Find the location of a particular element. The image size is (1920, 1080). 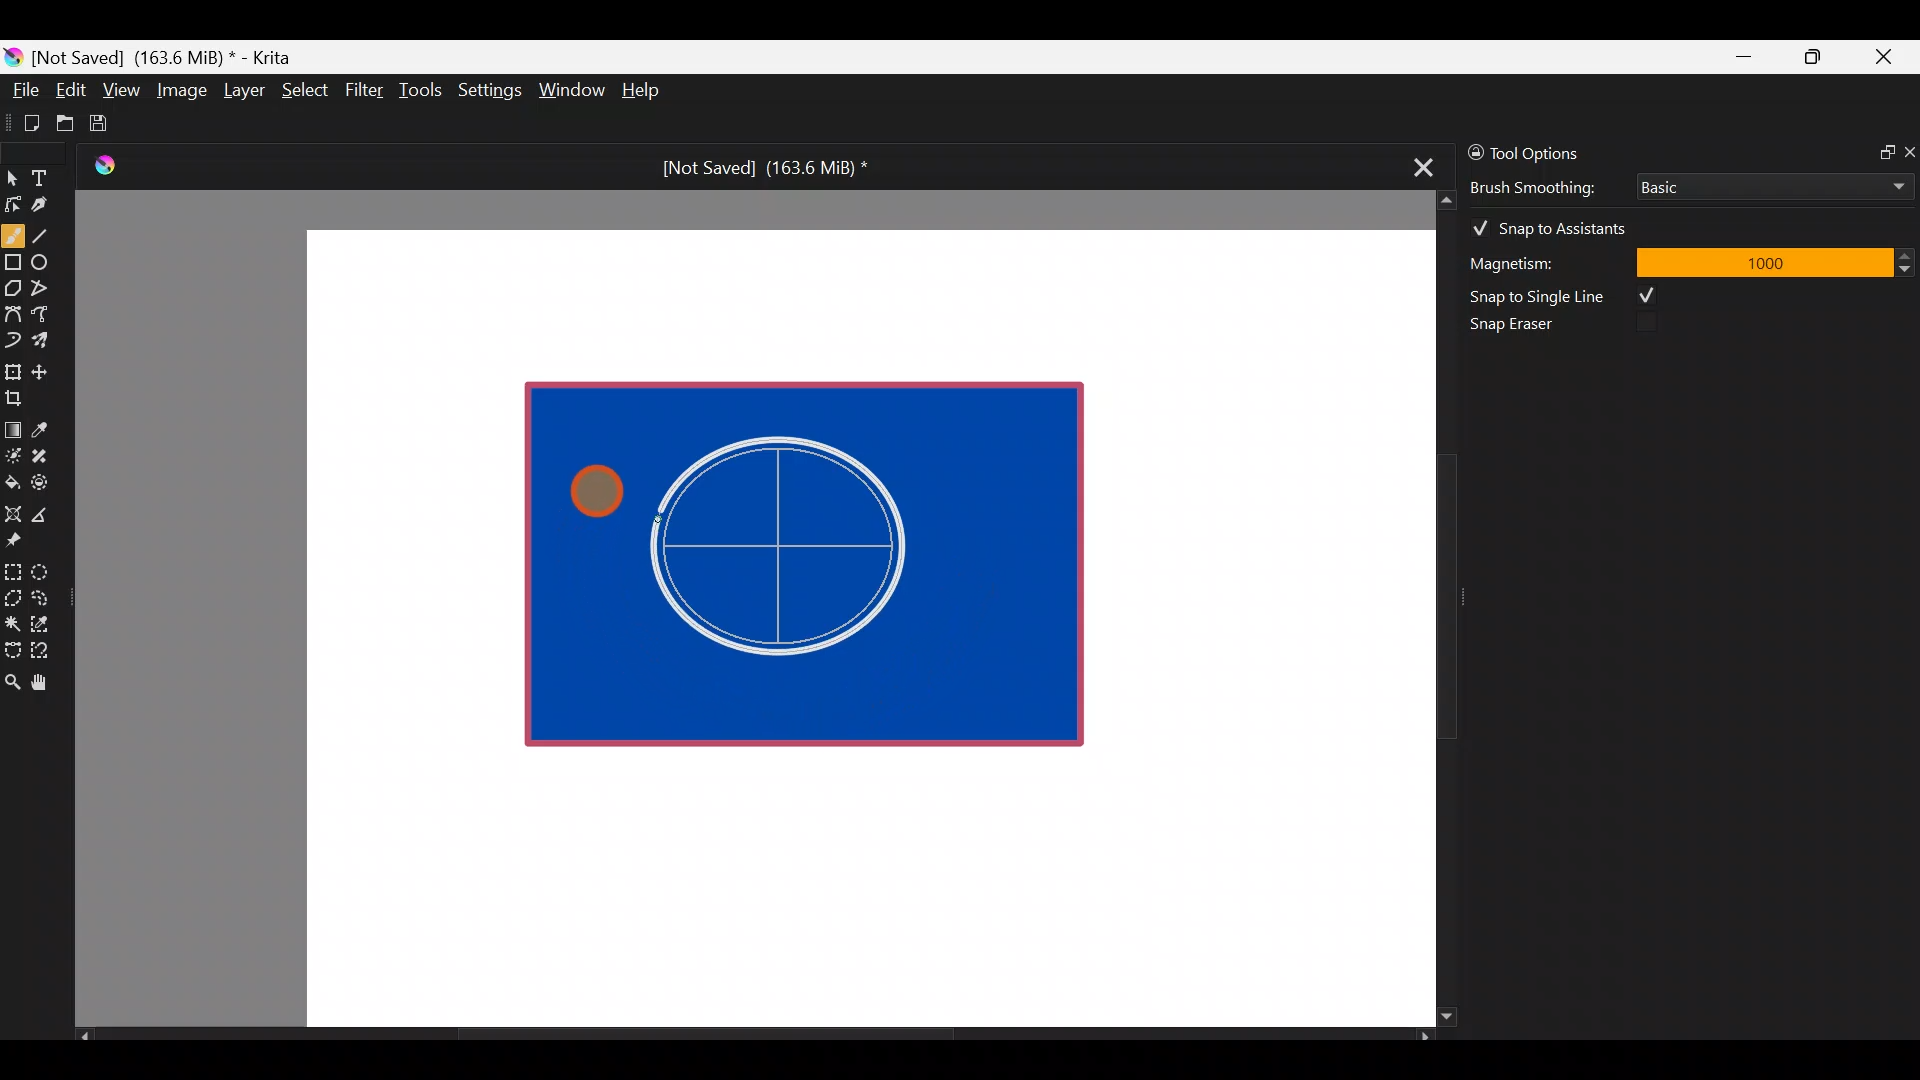

Brush smoothing is located at coordinates (1546, 186).